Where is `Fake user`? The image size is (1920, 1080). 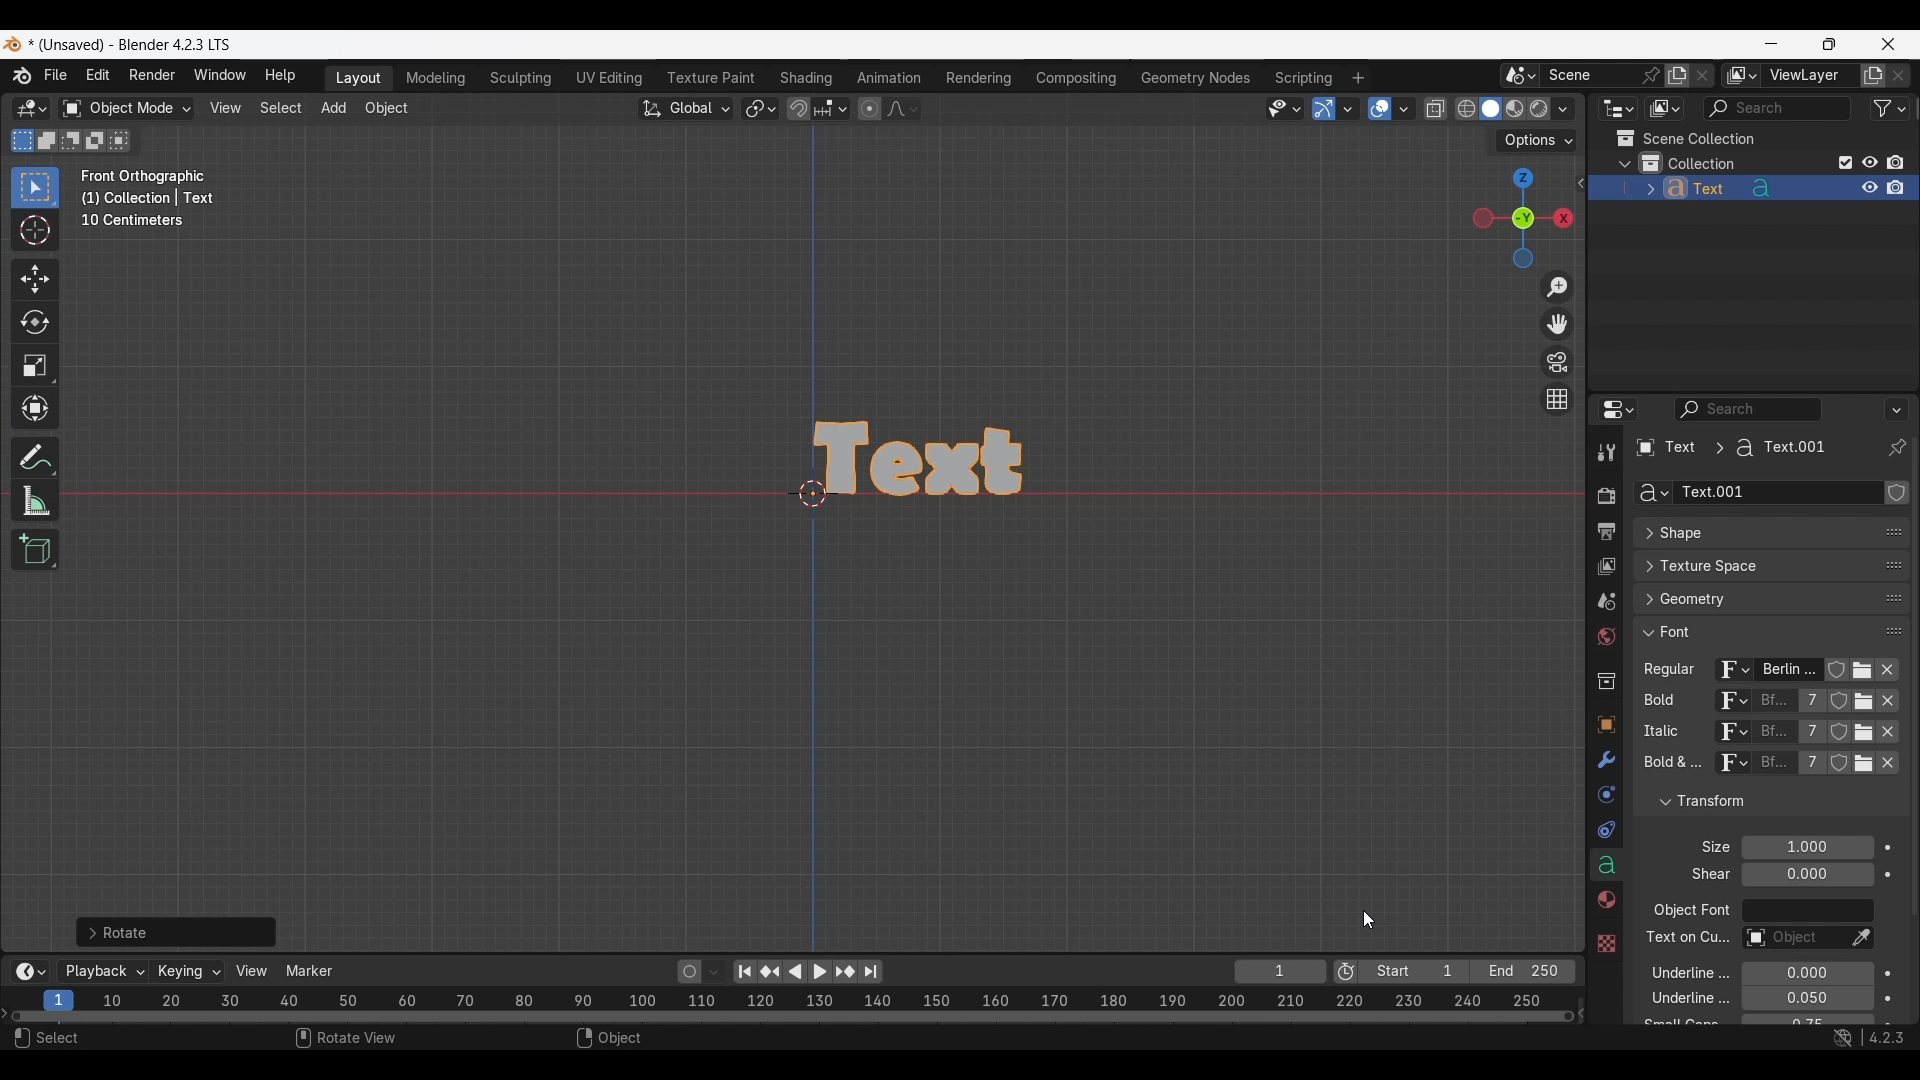
Fake user is located at coordinates (1897, 492).